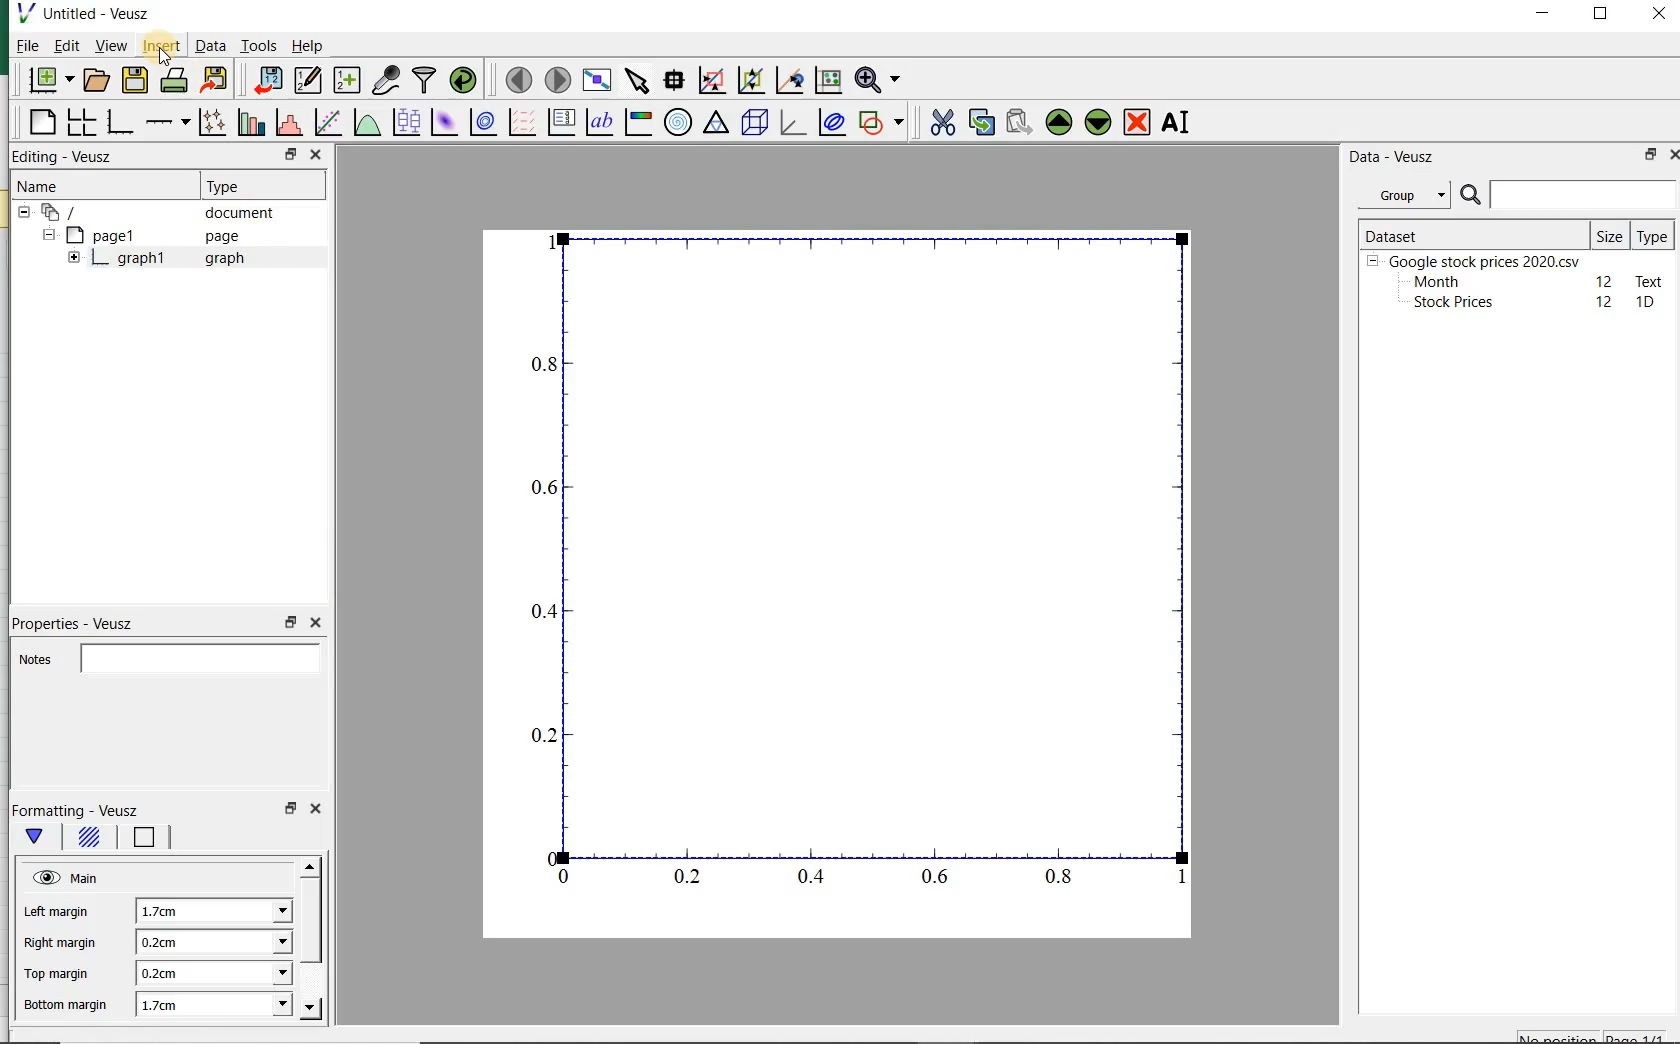 The width and height of the screenshot is (1680, 1044). I want to click on 12, so click(1605, 280).